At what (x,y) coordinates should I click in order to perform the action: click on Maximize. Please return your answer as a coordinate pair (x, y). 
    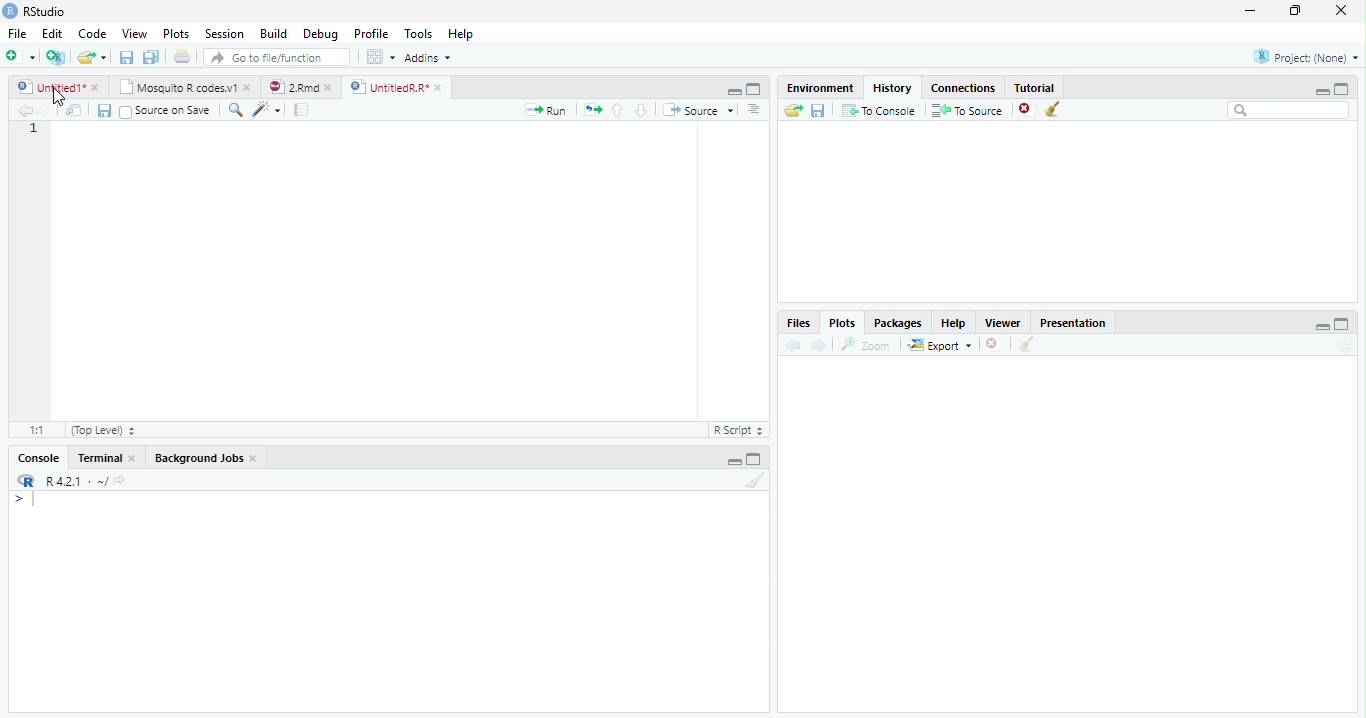
    Looking at the image, I should click on (754, 90).